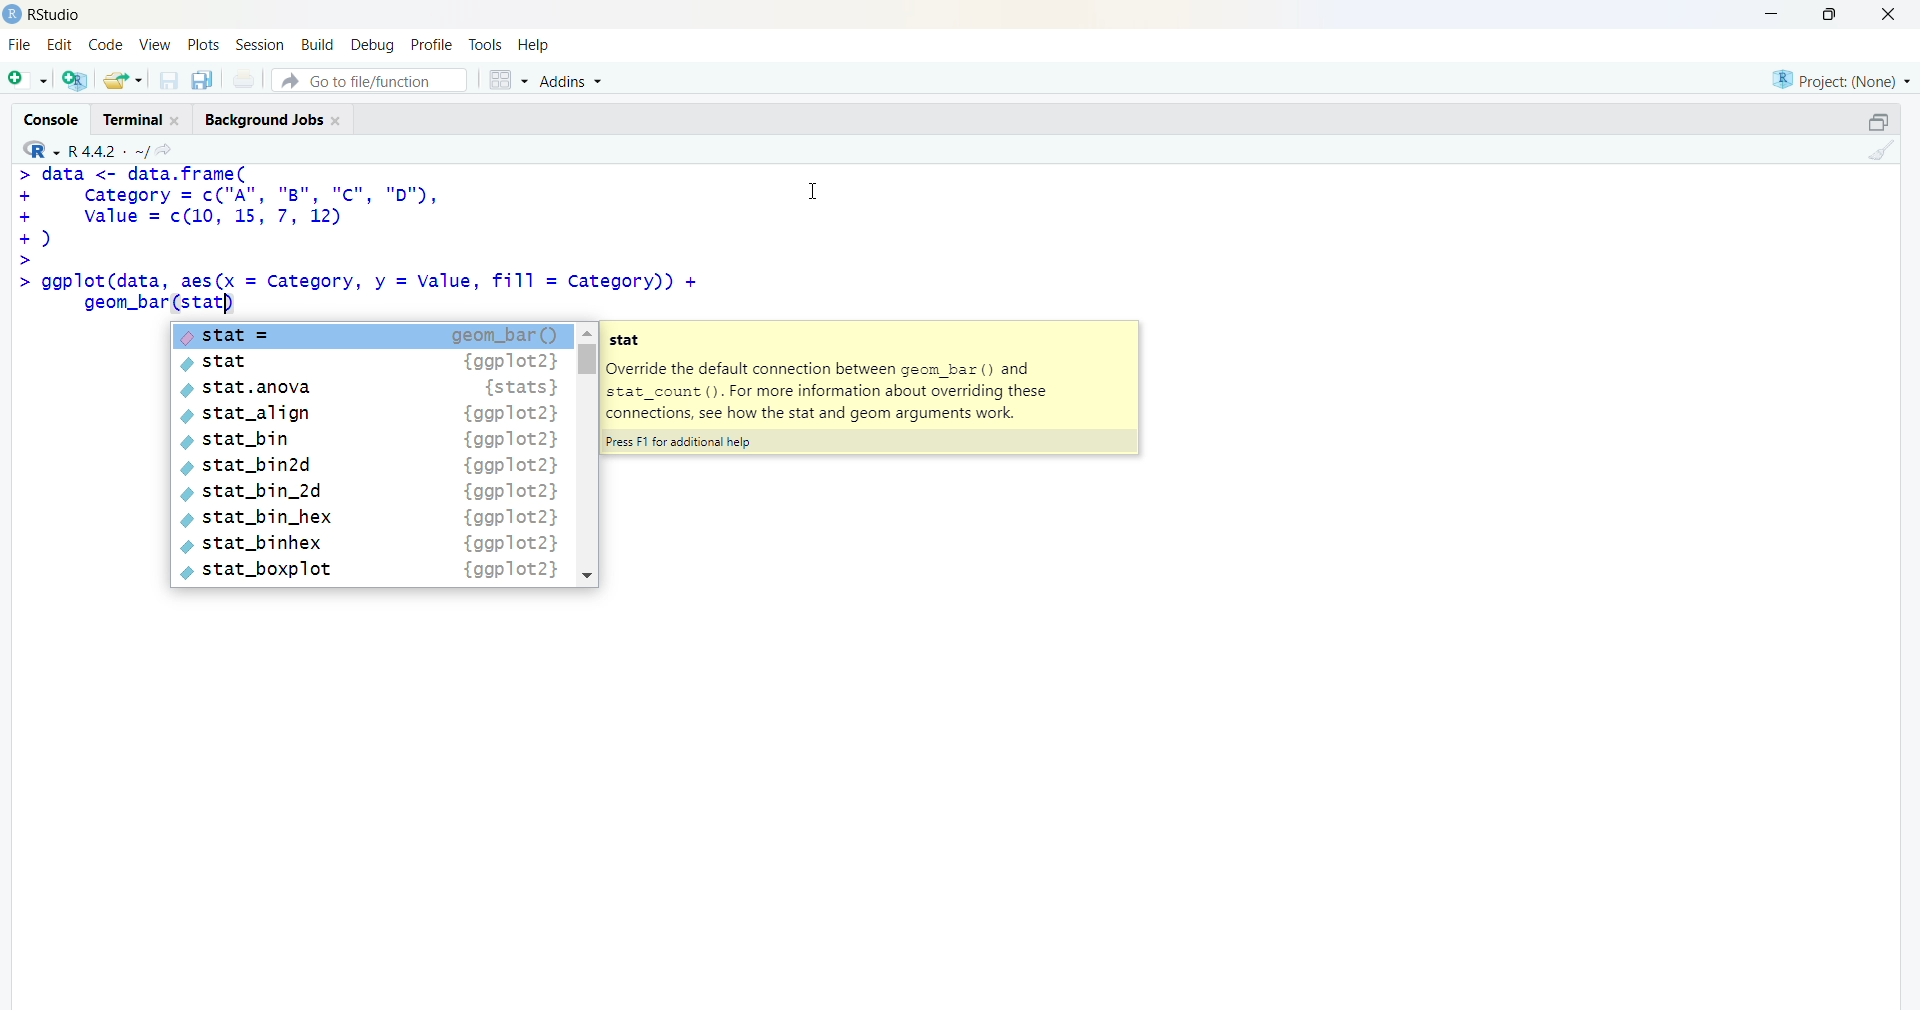 Image resolution: width=1920 pixels, height=1010 pixels. What do you see at coordinates (108, 149) in the screenshot?
I see ` R language version - R 4.4.2` at bounding box center [108, 149].